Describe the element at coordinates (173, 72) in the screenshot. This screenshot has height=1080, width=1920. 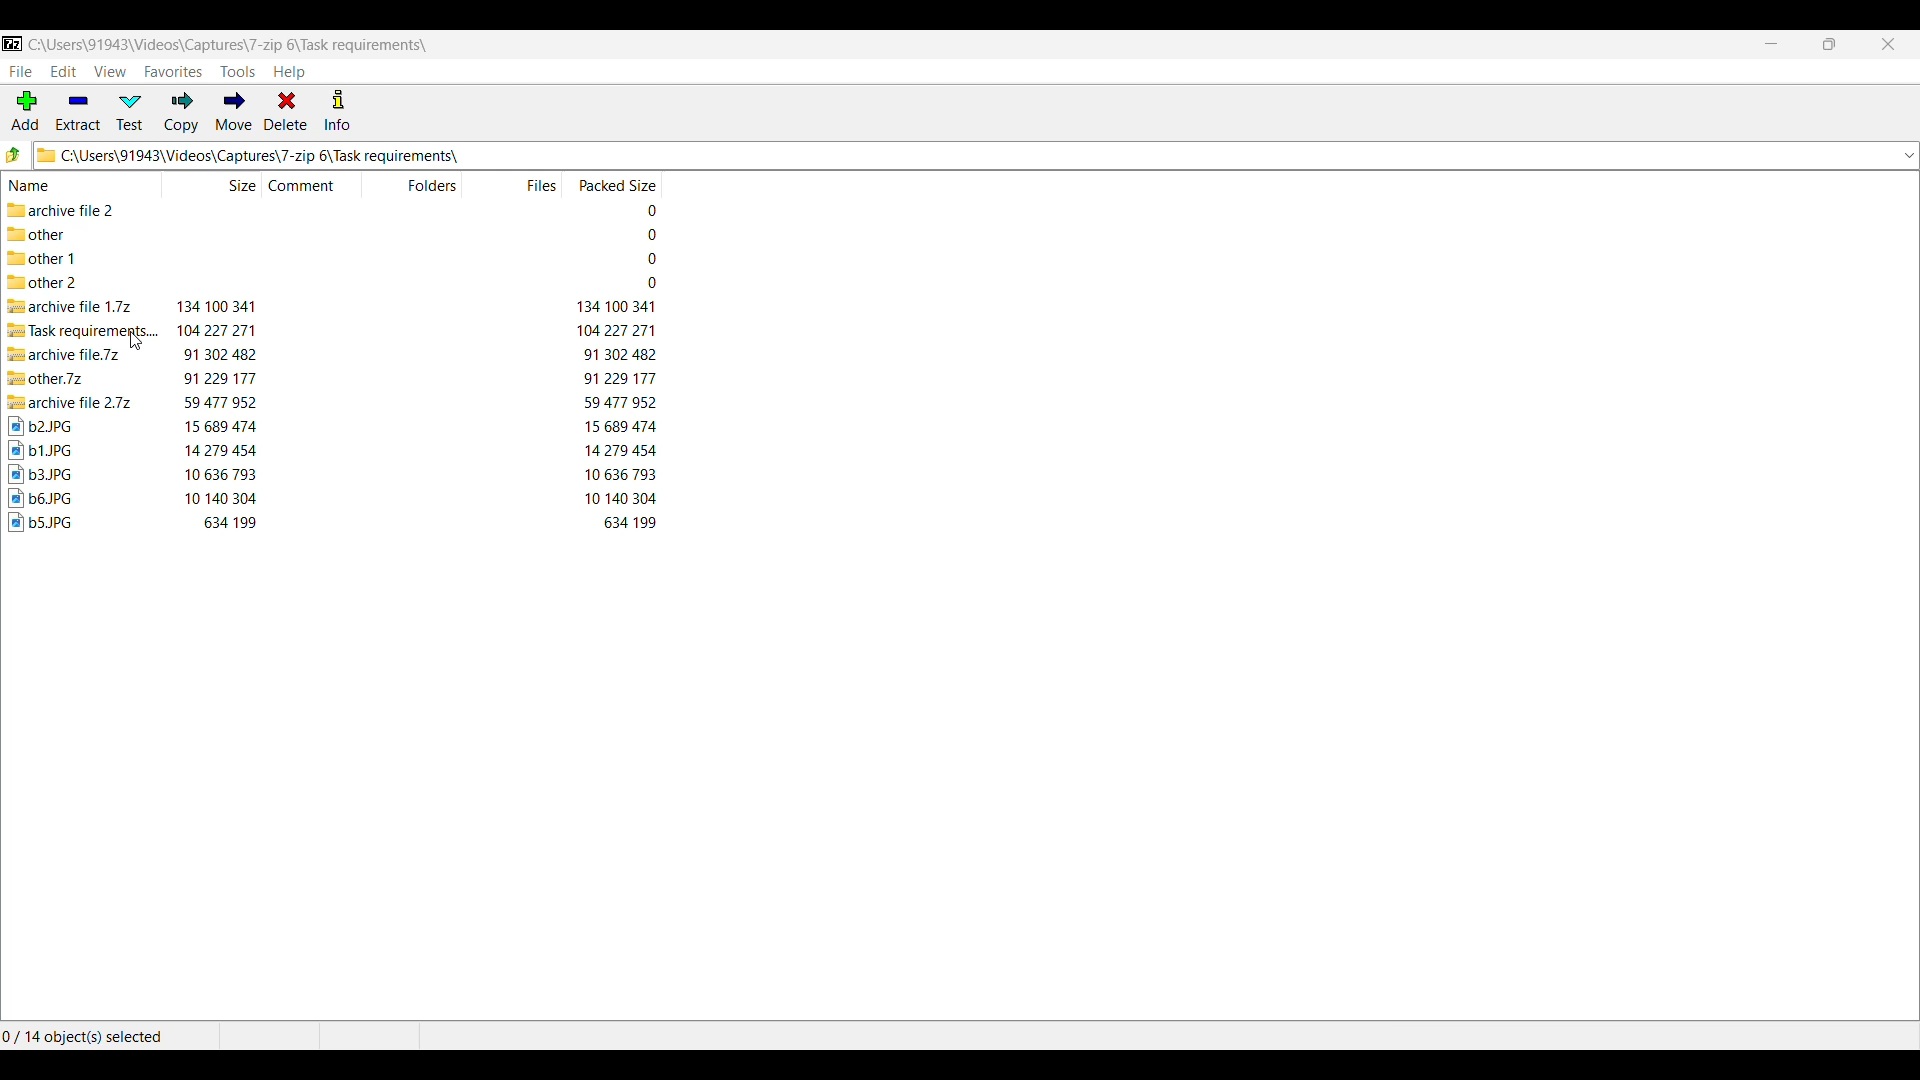
I see `Favorites menu` at that location.